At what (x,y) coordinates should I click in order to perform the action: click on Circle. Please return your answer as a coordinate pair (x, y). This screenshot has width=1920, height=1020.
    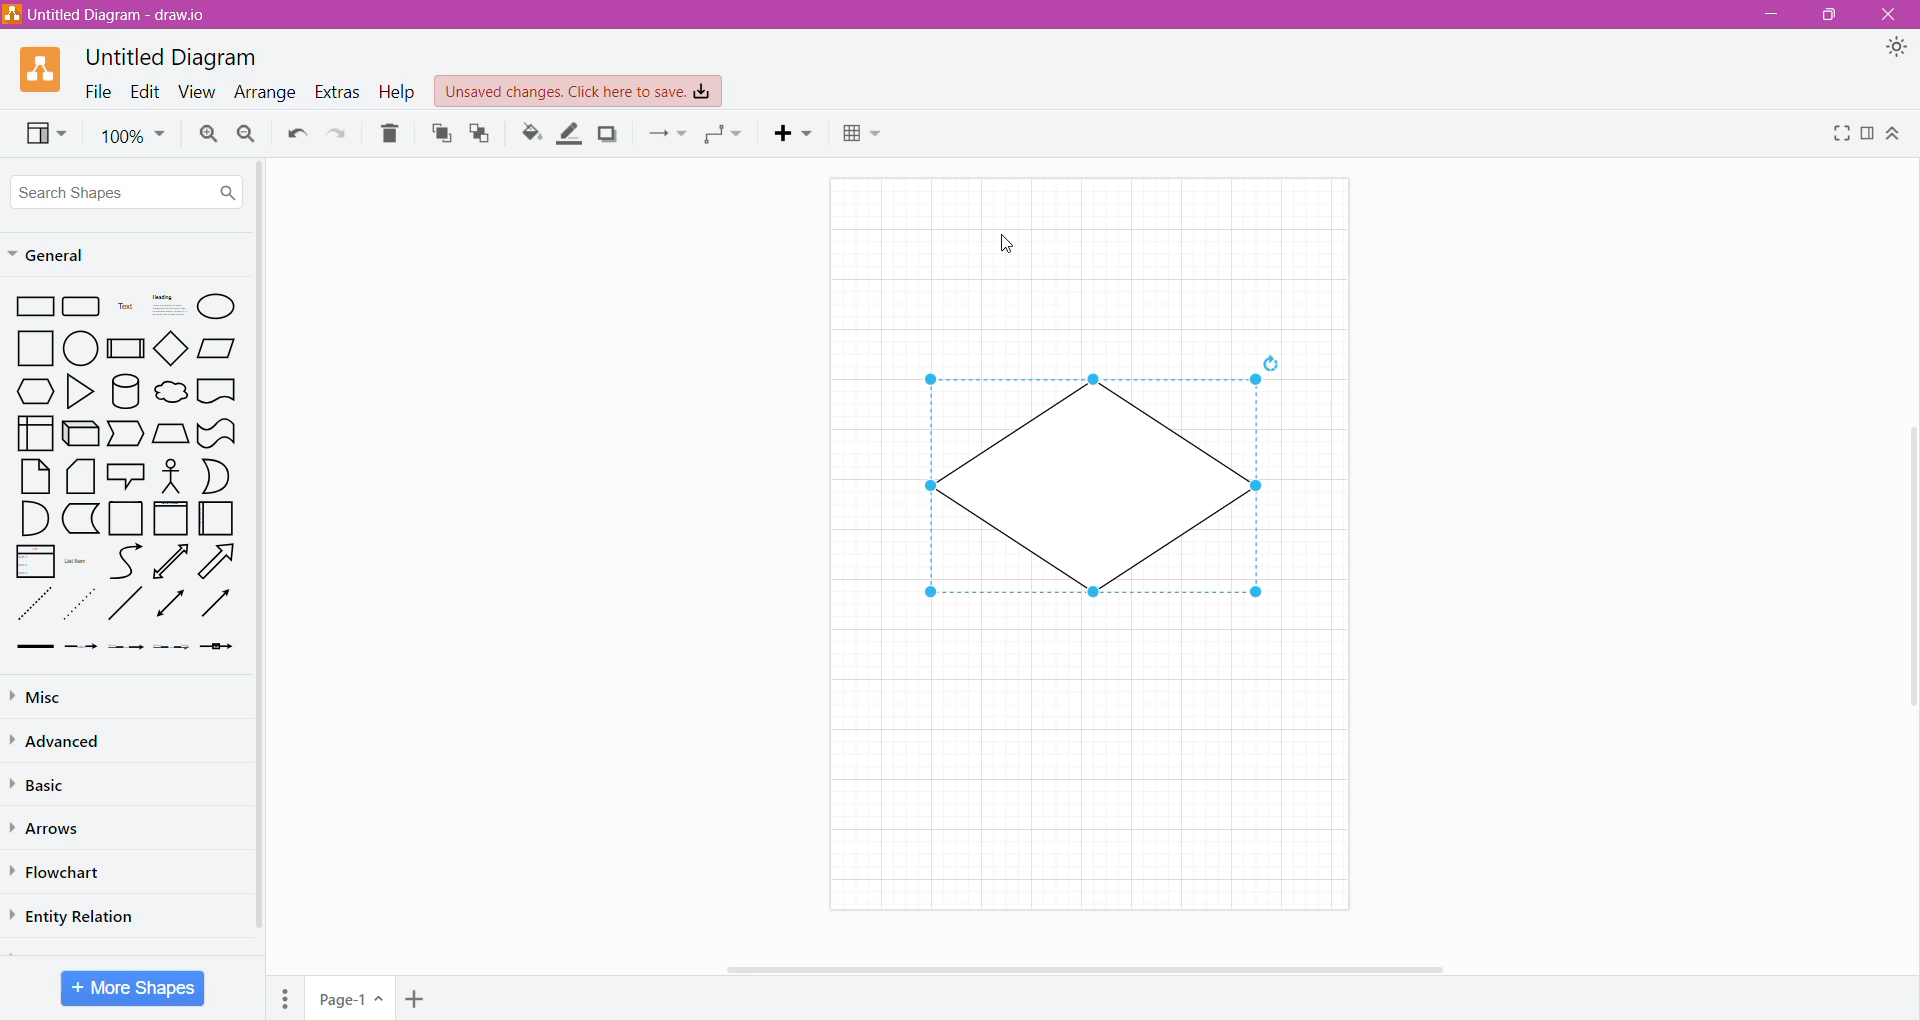
    Looking at the image, I should click on (83, 349).